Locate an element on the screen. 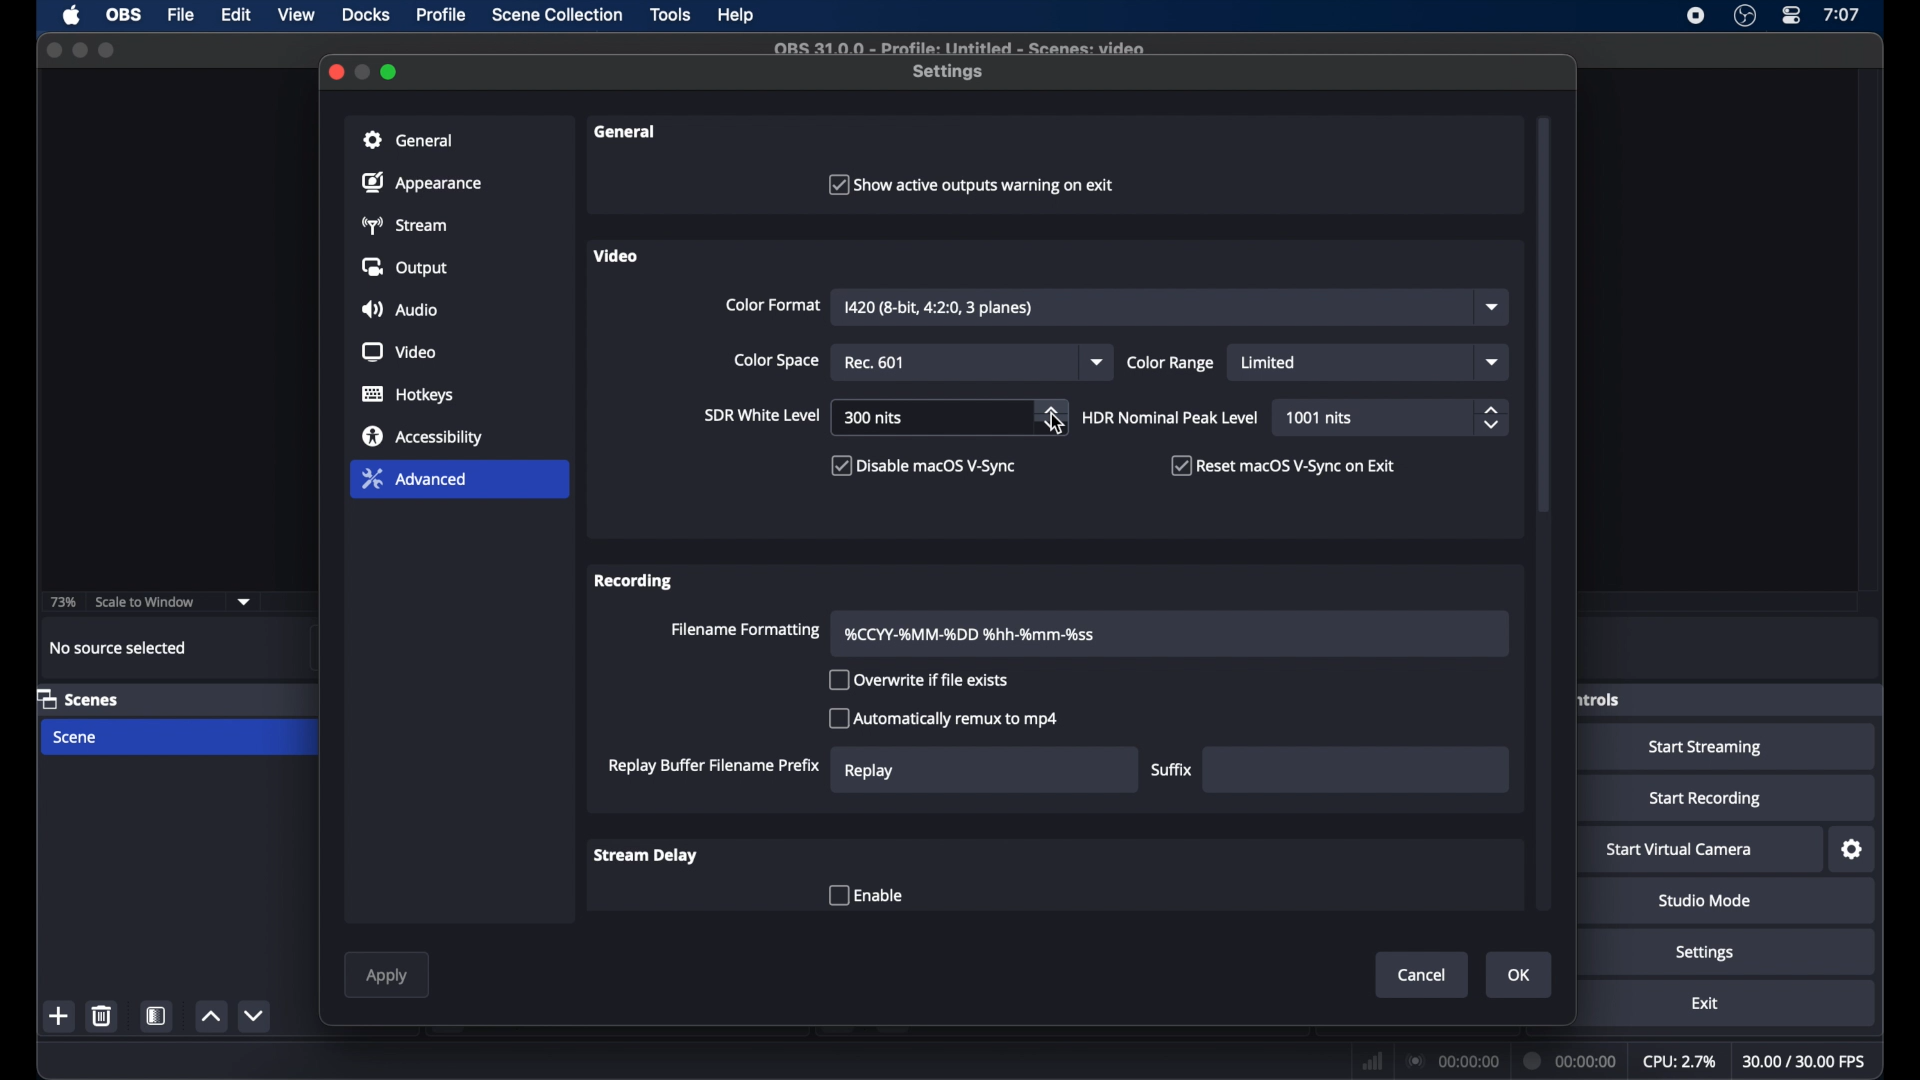  start streaming is located at coordinates (1706, 748).